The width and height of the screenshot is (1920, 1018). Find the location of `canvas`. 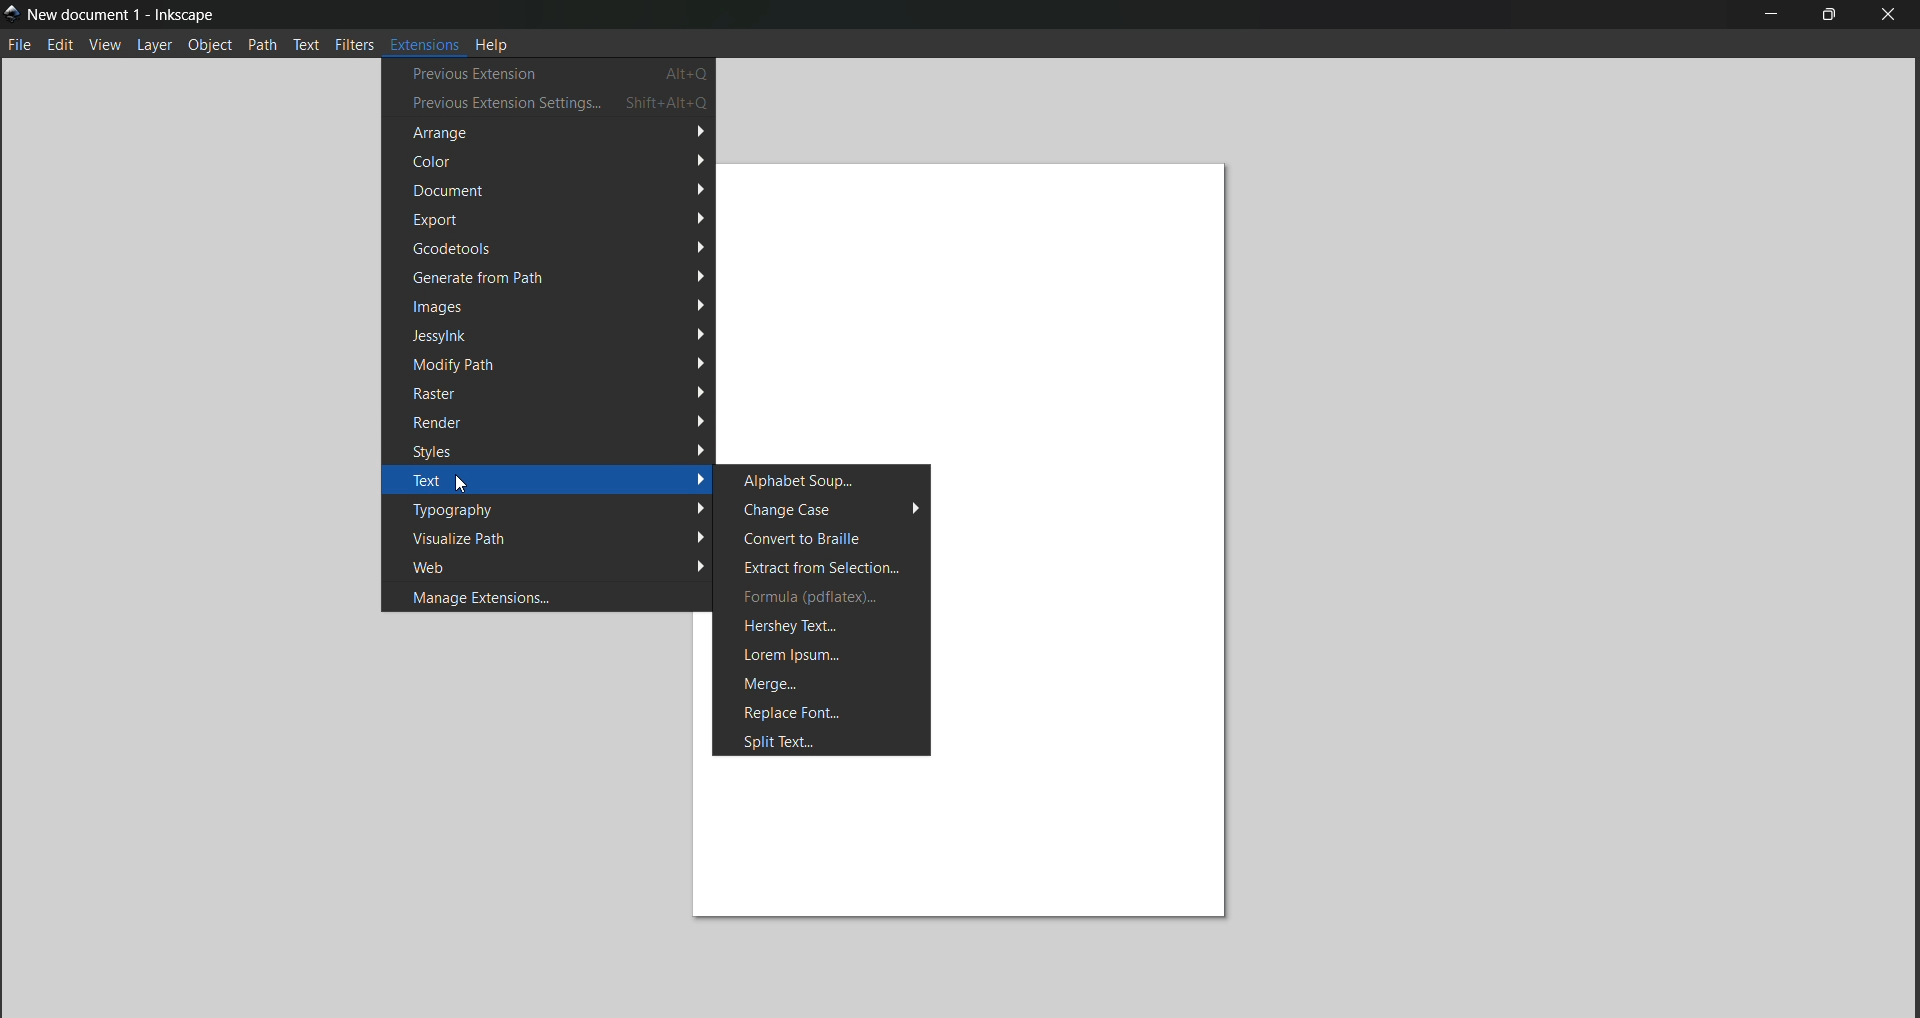

canvas is located at coordinates (994, 303).